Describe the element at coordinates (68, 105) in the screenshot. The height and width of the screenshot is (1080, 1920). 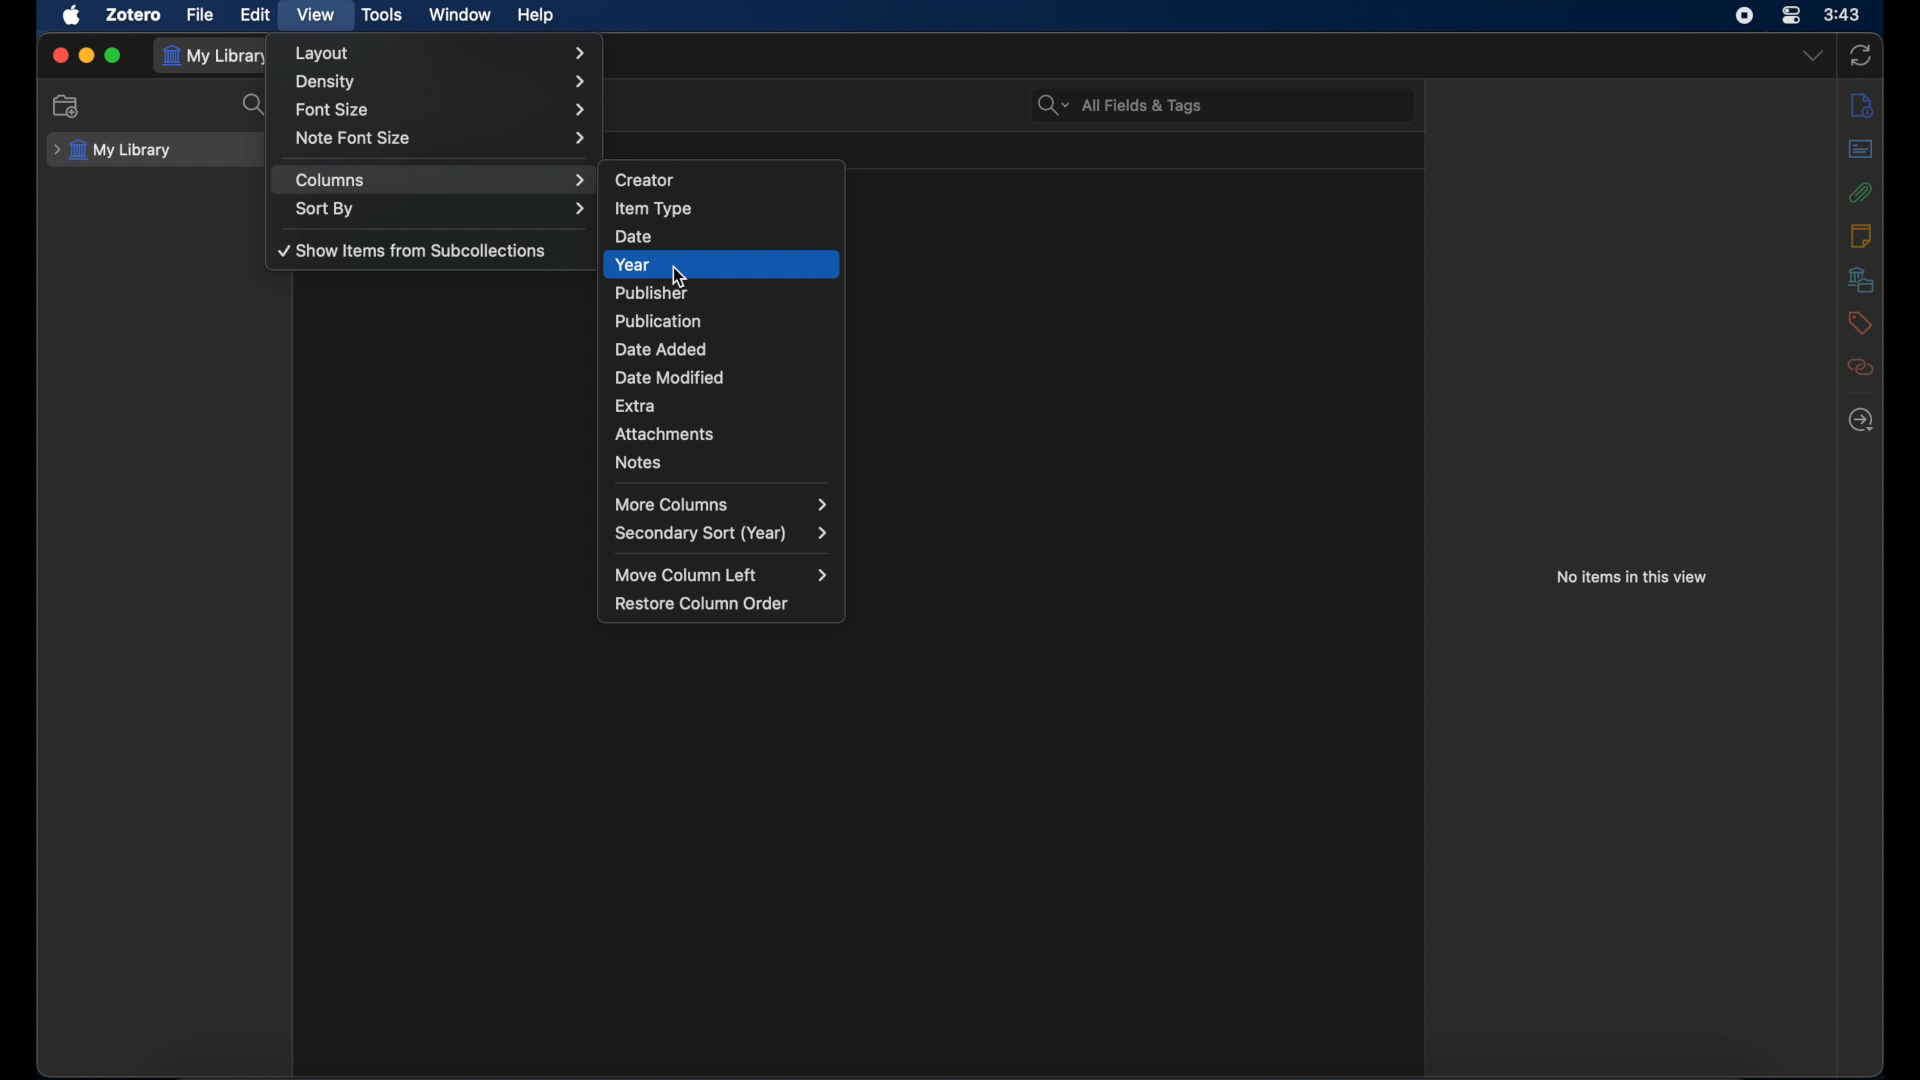
I see `new collection` at that location.